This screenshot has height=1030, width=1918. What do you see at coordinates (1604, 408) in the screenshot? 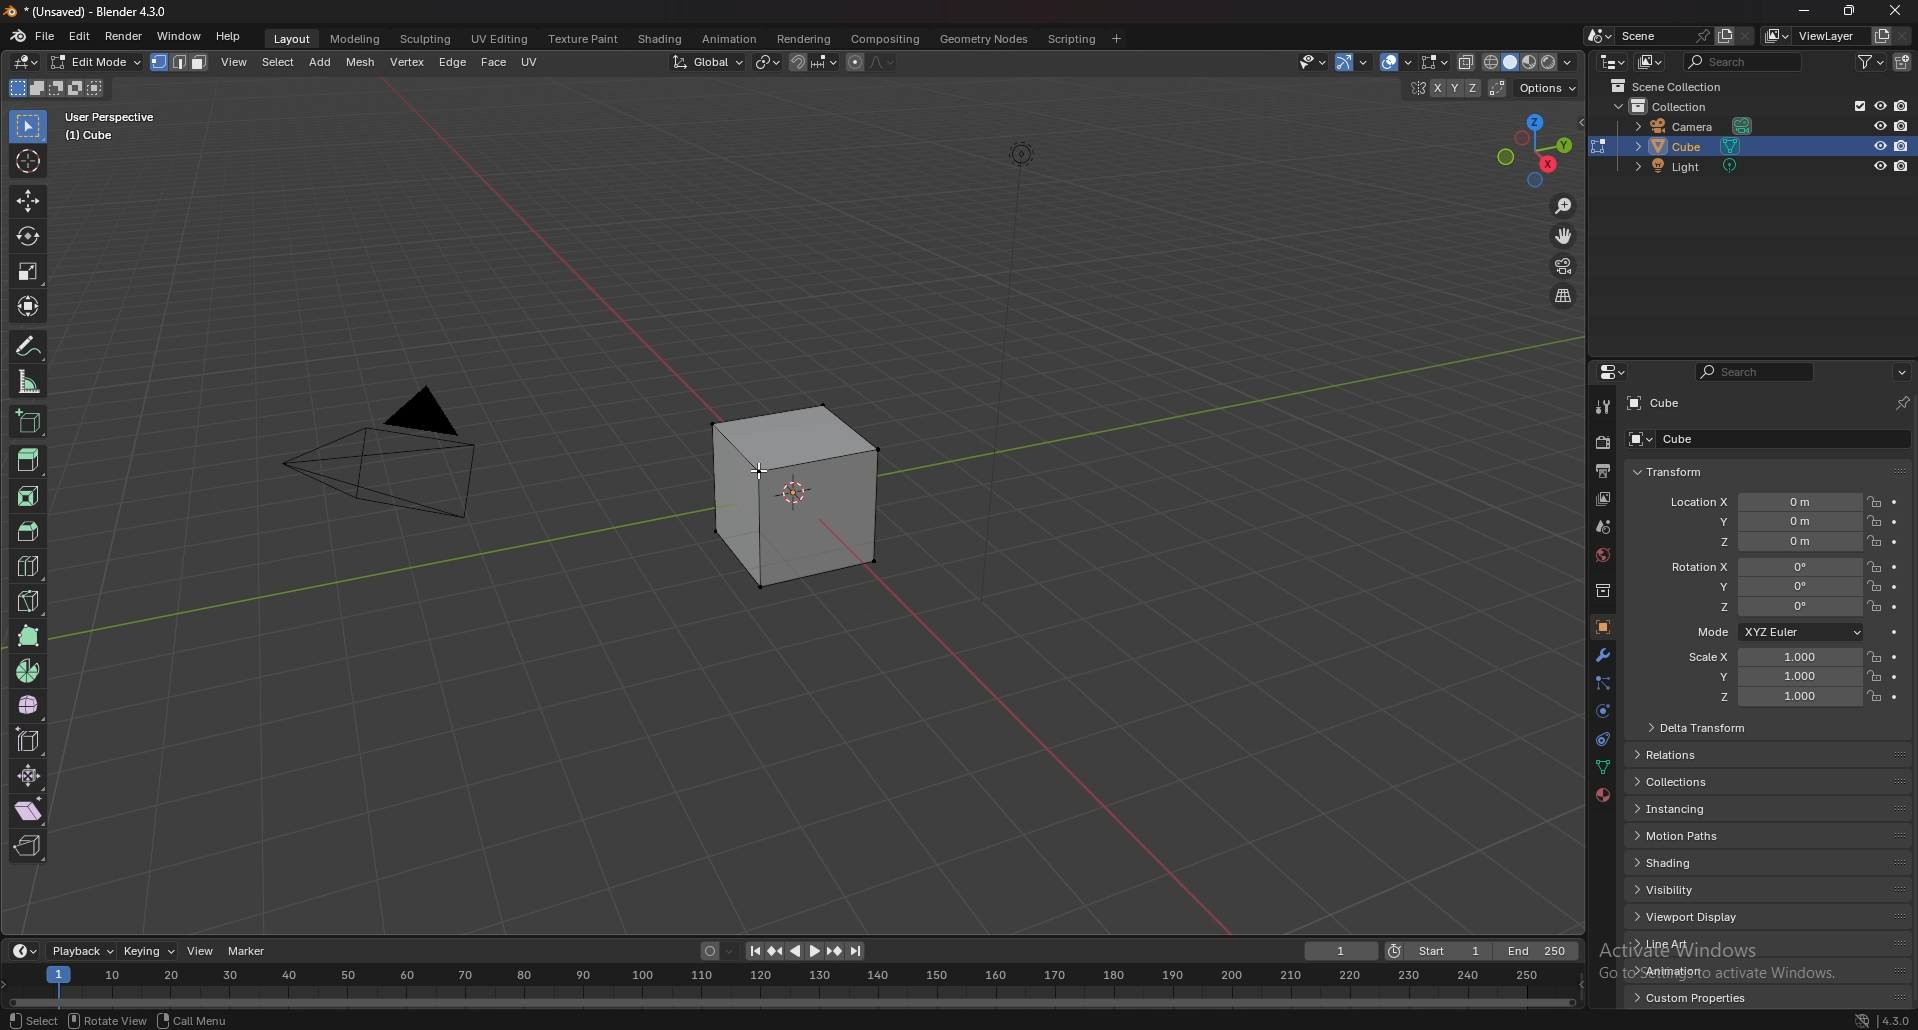
I see `tool` at bounding box center [1604, 408].